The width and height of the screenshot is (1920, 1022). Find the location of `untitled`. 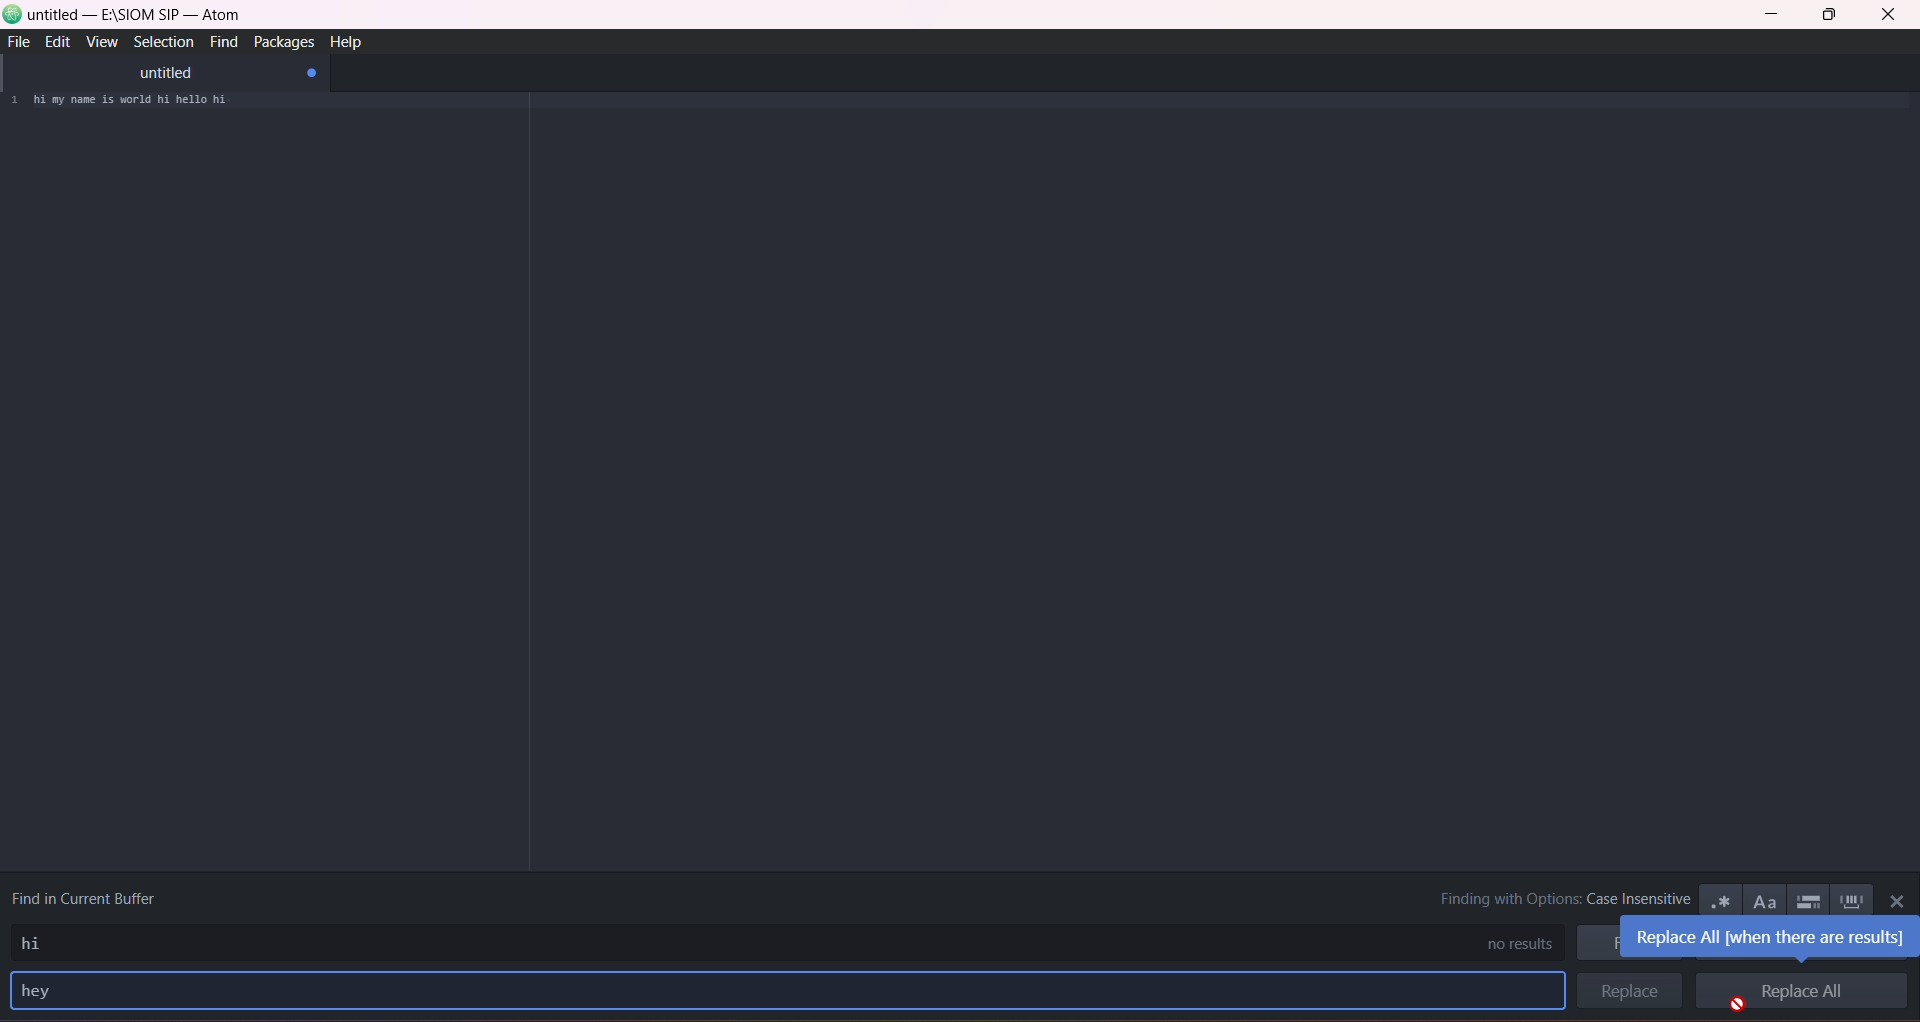

untitled is located at coordinates (164, 73).